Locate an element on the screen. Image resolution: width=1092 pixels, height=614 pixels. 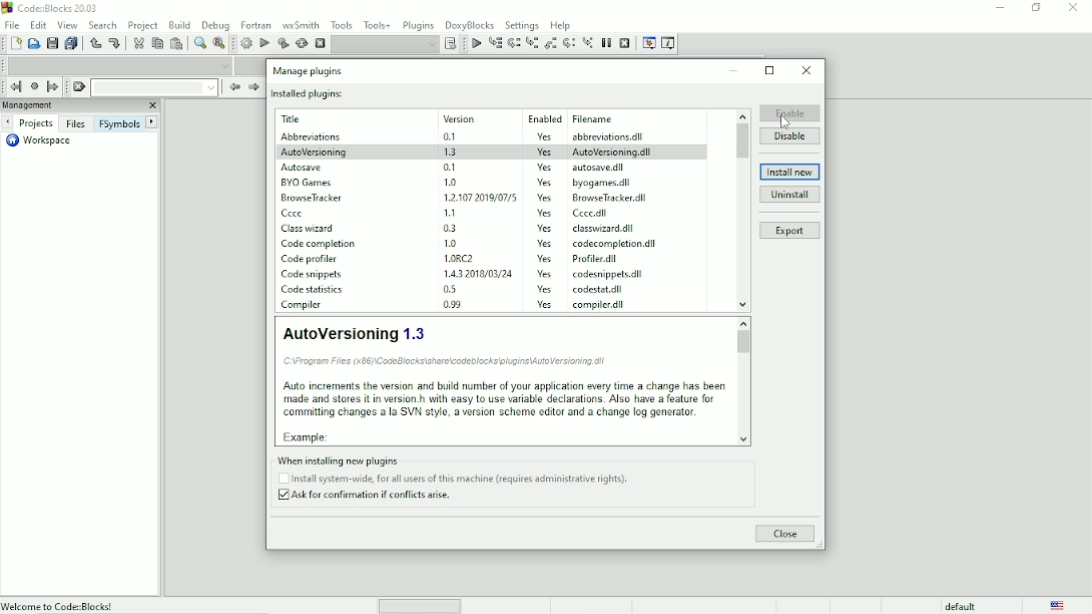
Project is located at coordinates (143, 26).